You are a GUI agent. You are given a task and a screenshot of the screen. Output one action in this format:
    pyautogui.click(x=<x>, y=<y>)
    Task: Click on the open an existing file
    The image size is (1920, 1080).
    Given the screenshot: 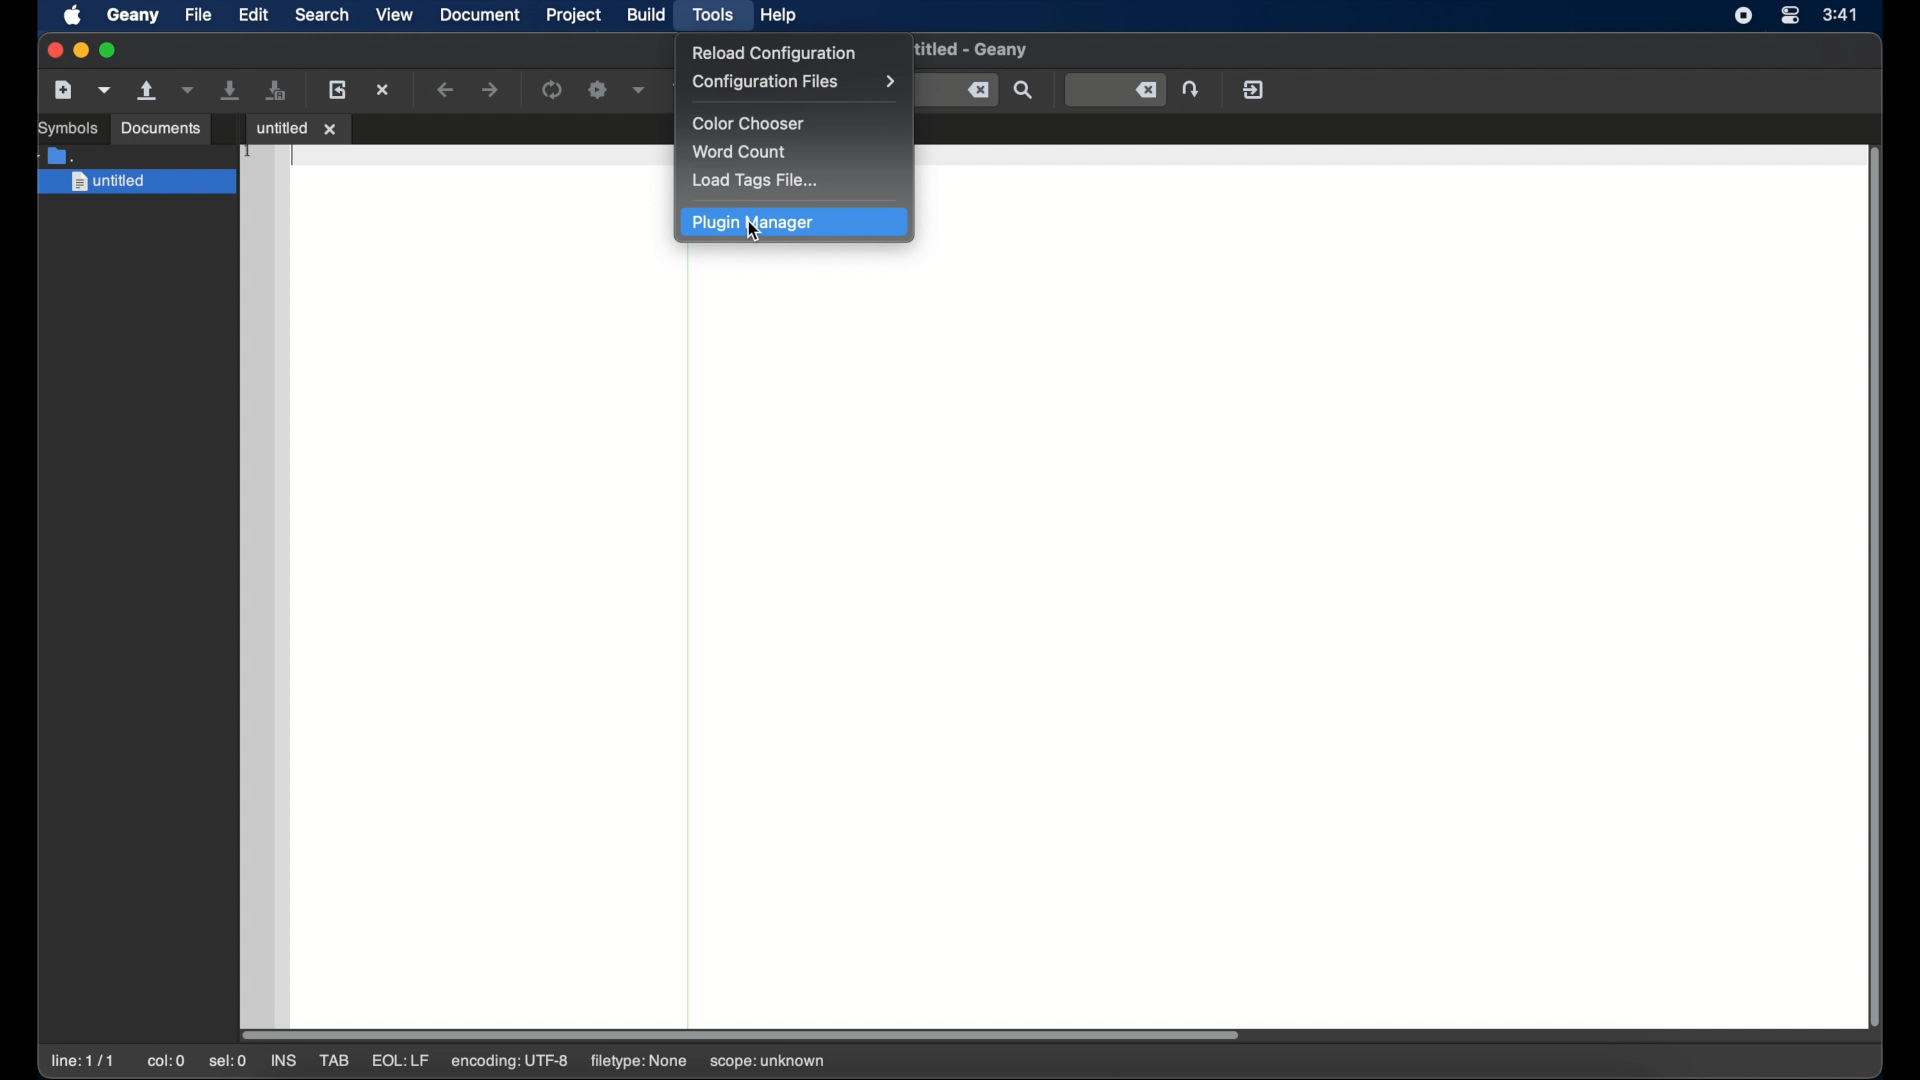 What is the action you would take?
    pyautogui.click(x=149, y=91)
    